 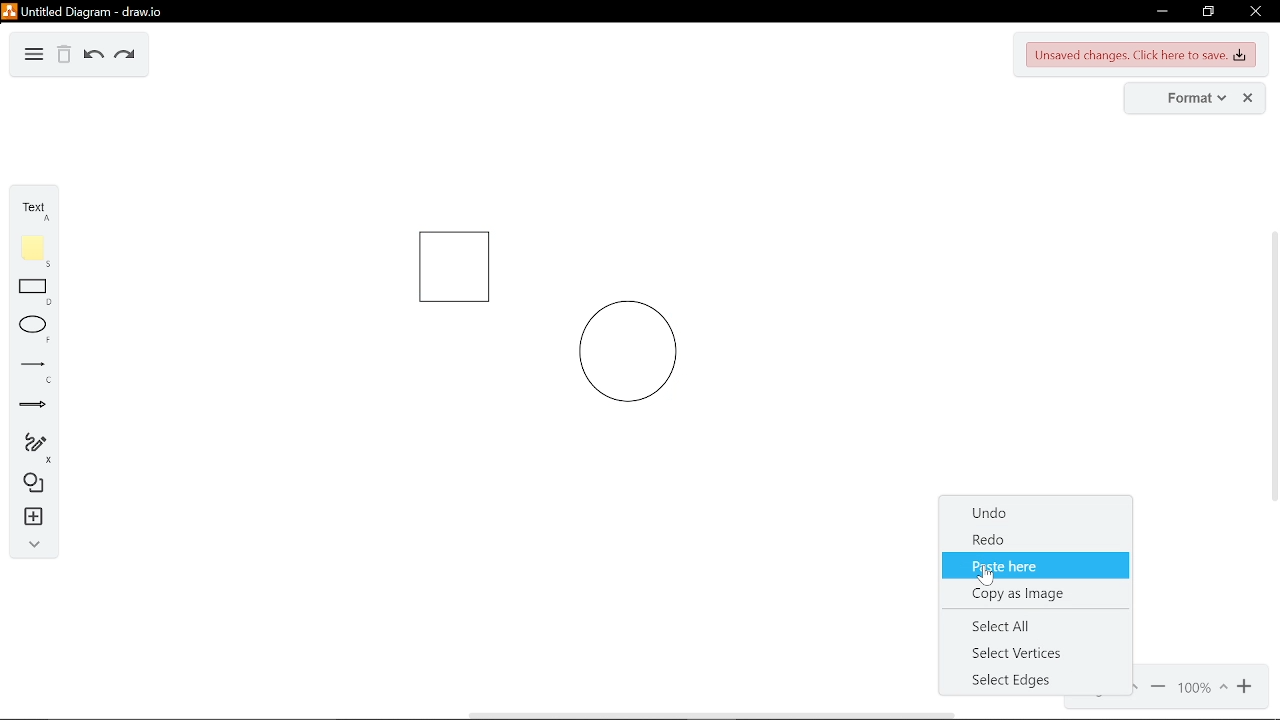 What do you see at coordinates (1038, 568) in the screenshot?
I see `paste here` at bounding box center [1038, 568].